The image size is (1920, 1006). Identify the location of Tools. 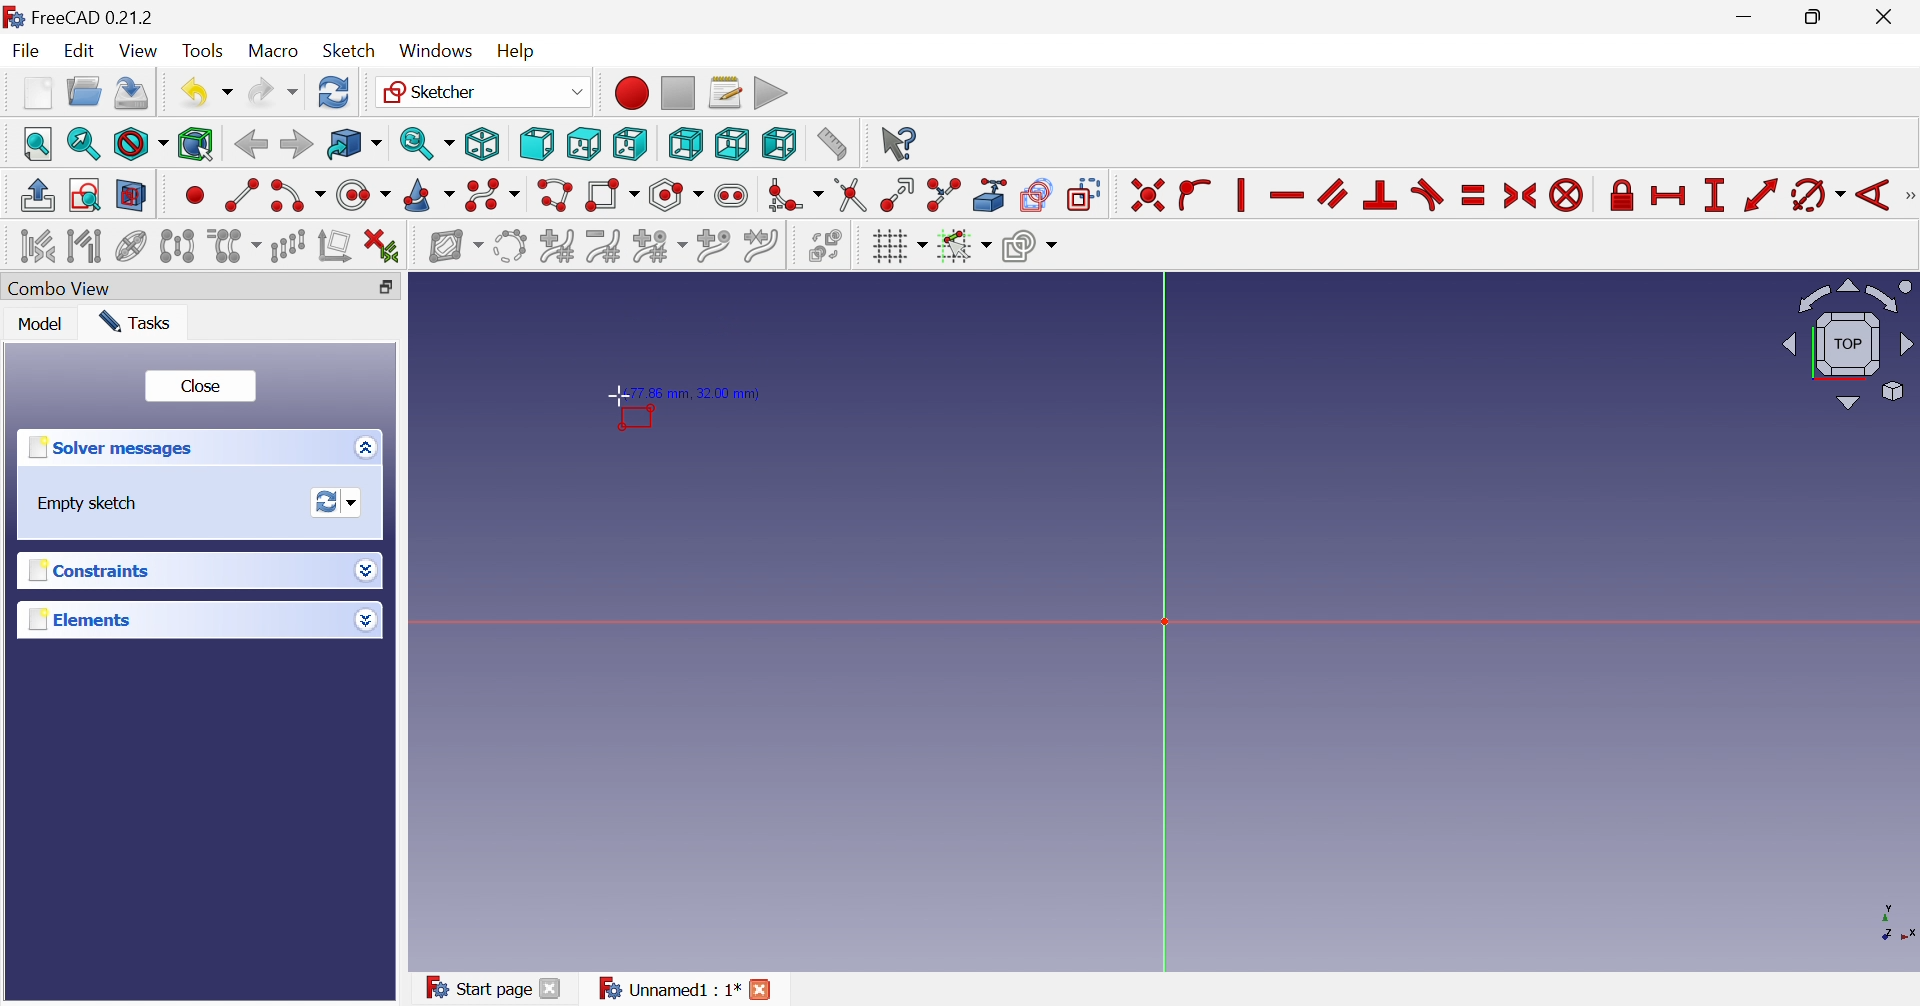
(203, 50).